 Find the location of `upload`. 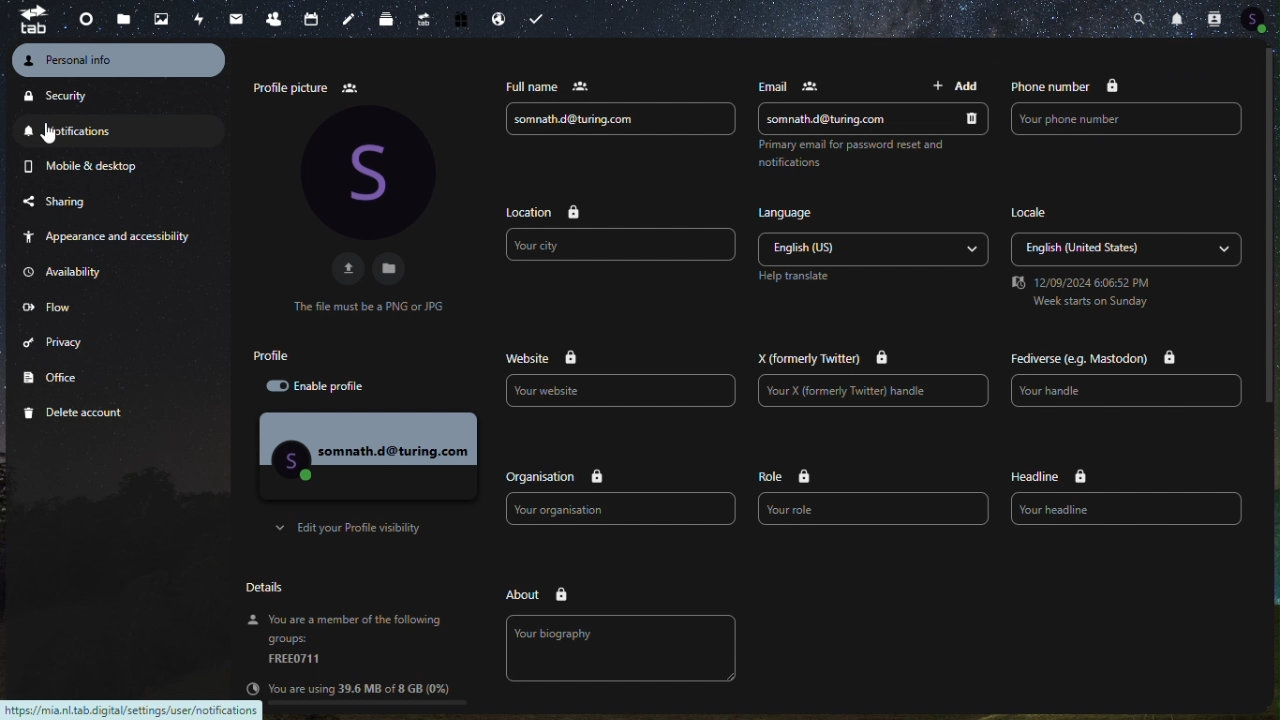

upload is located at coordinates (344, 268).